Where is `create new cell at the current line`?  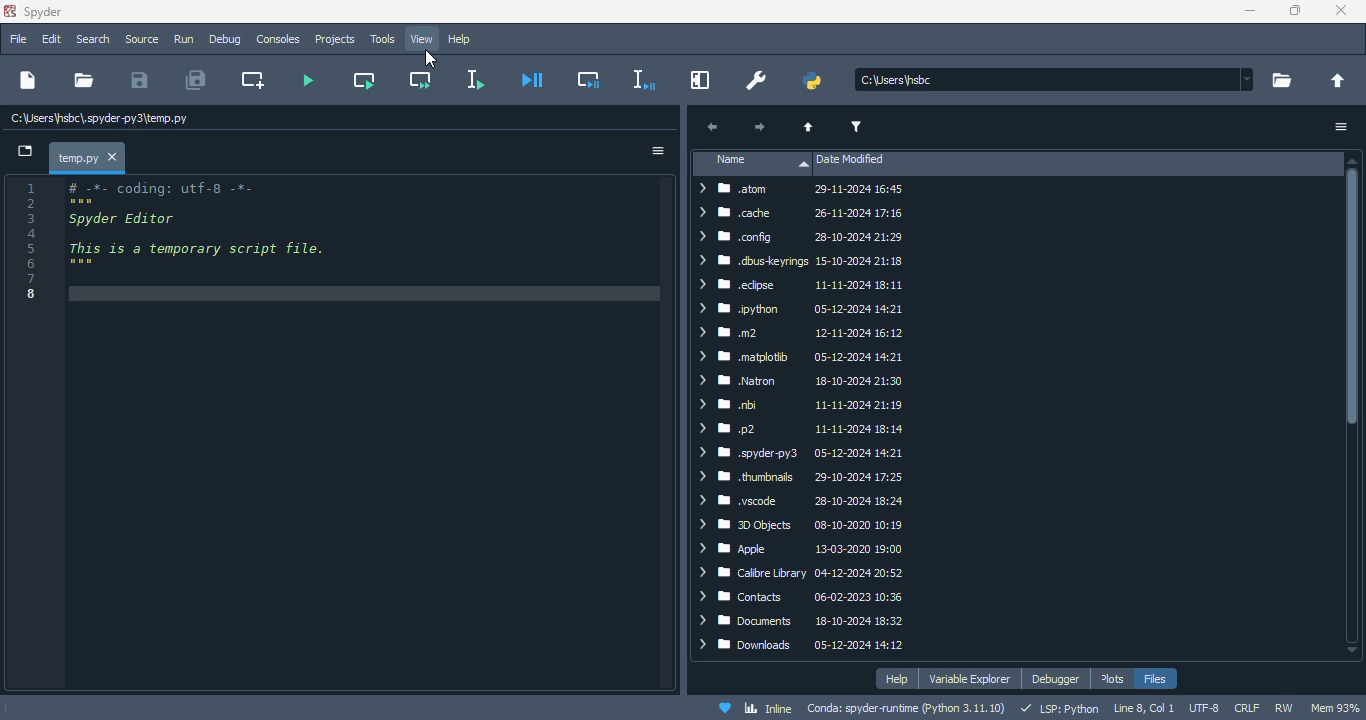
create new cell at the current line is located at coordinates (254, 80).